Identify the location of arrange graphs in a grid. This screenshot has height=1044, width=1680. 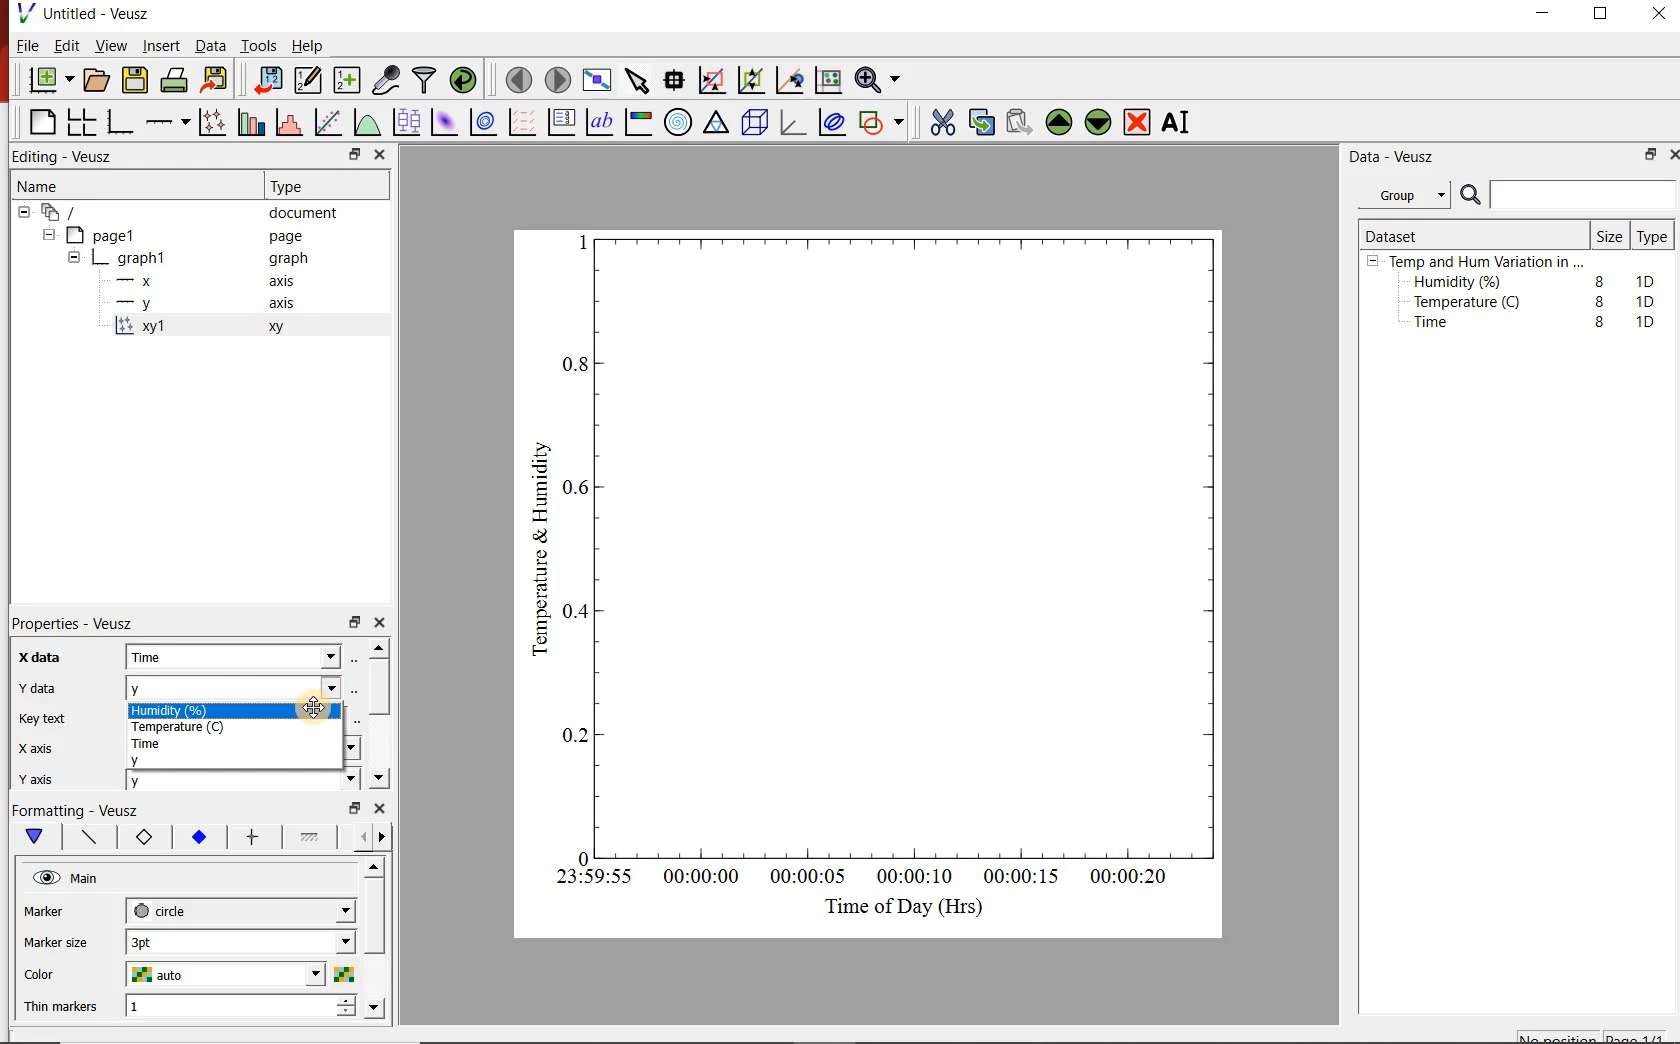
(84, 119).